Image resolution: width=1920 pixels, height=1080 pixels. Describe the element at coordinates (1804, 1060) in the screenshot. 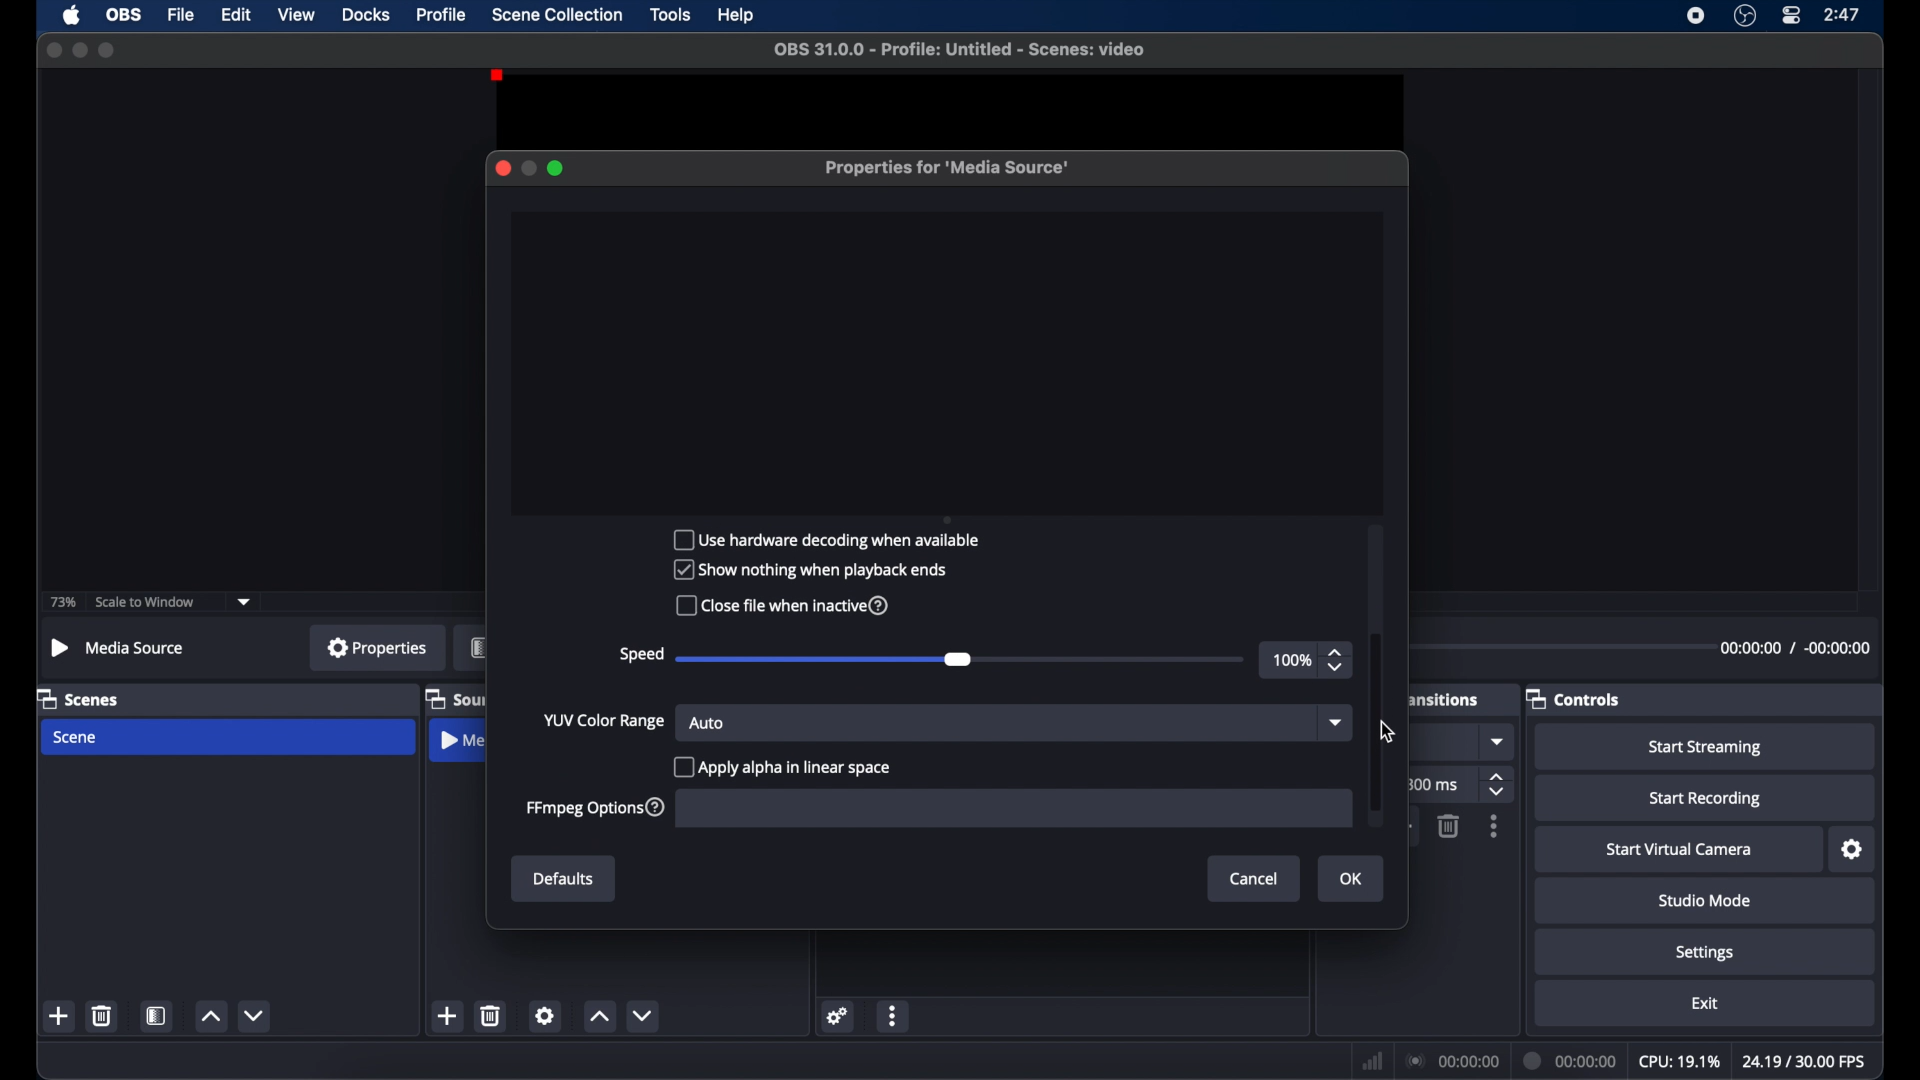

I see `fps` at that location.